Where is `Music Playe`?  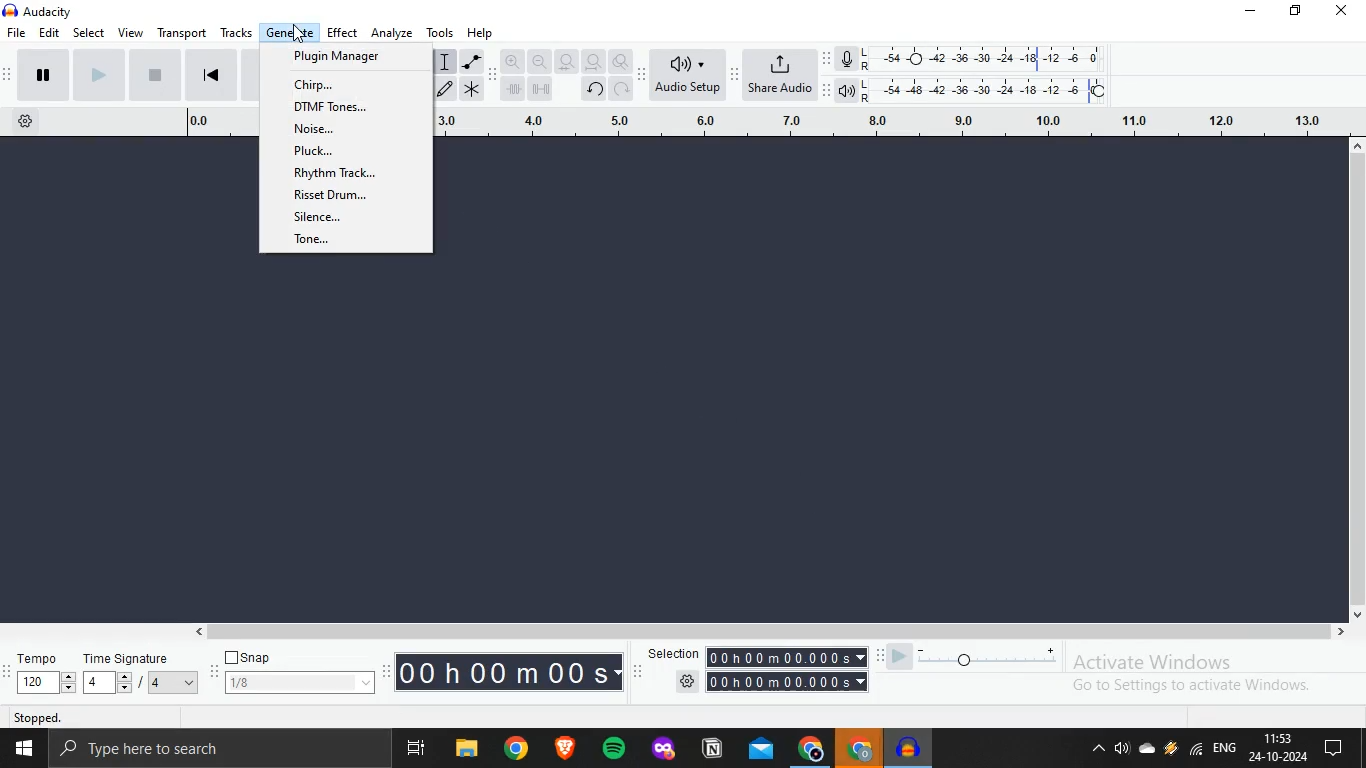 Music Playe is located at coordinates (910, 748).